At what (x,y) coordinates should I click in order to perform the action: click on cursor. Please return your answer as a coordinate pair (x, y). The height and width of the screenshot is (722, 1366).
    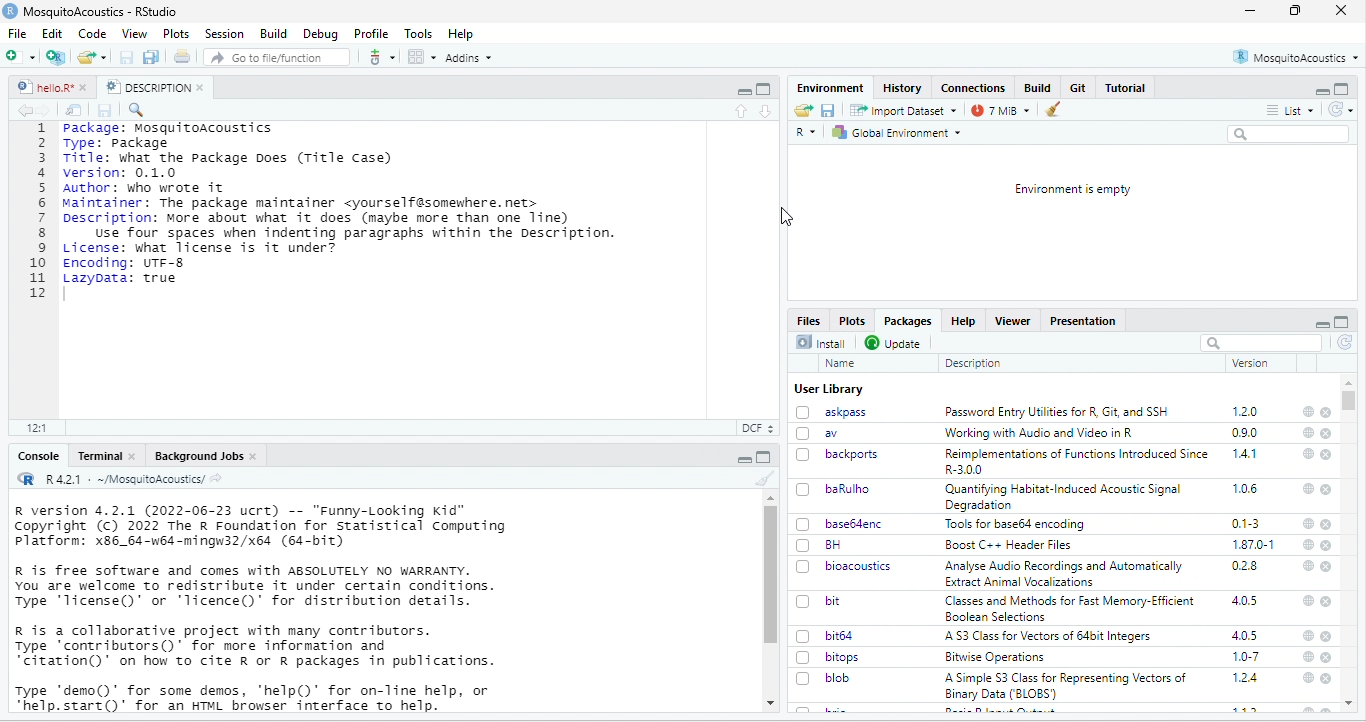
    Looking at the image, I should click on (787, 215).